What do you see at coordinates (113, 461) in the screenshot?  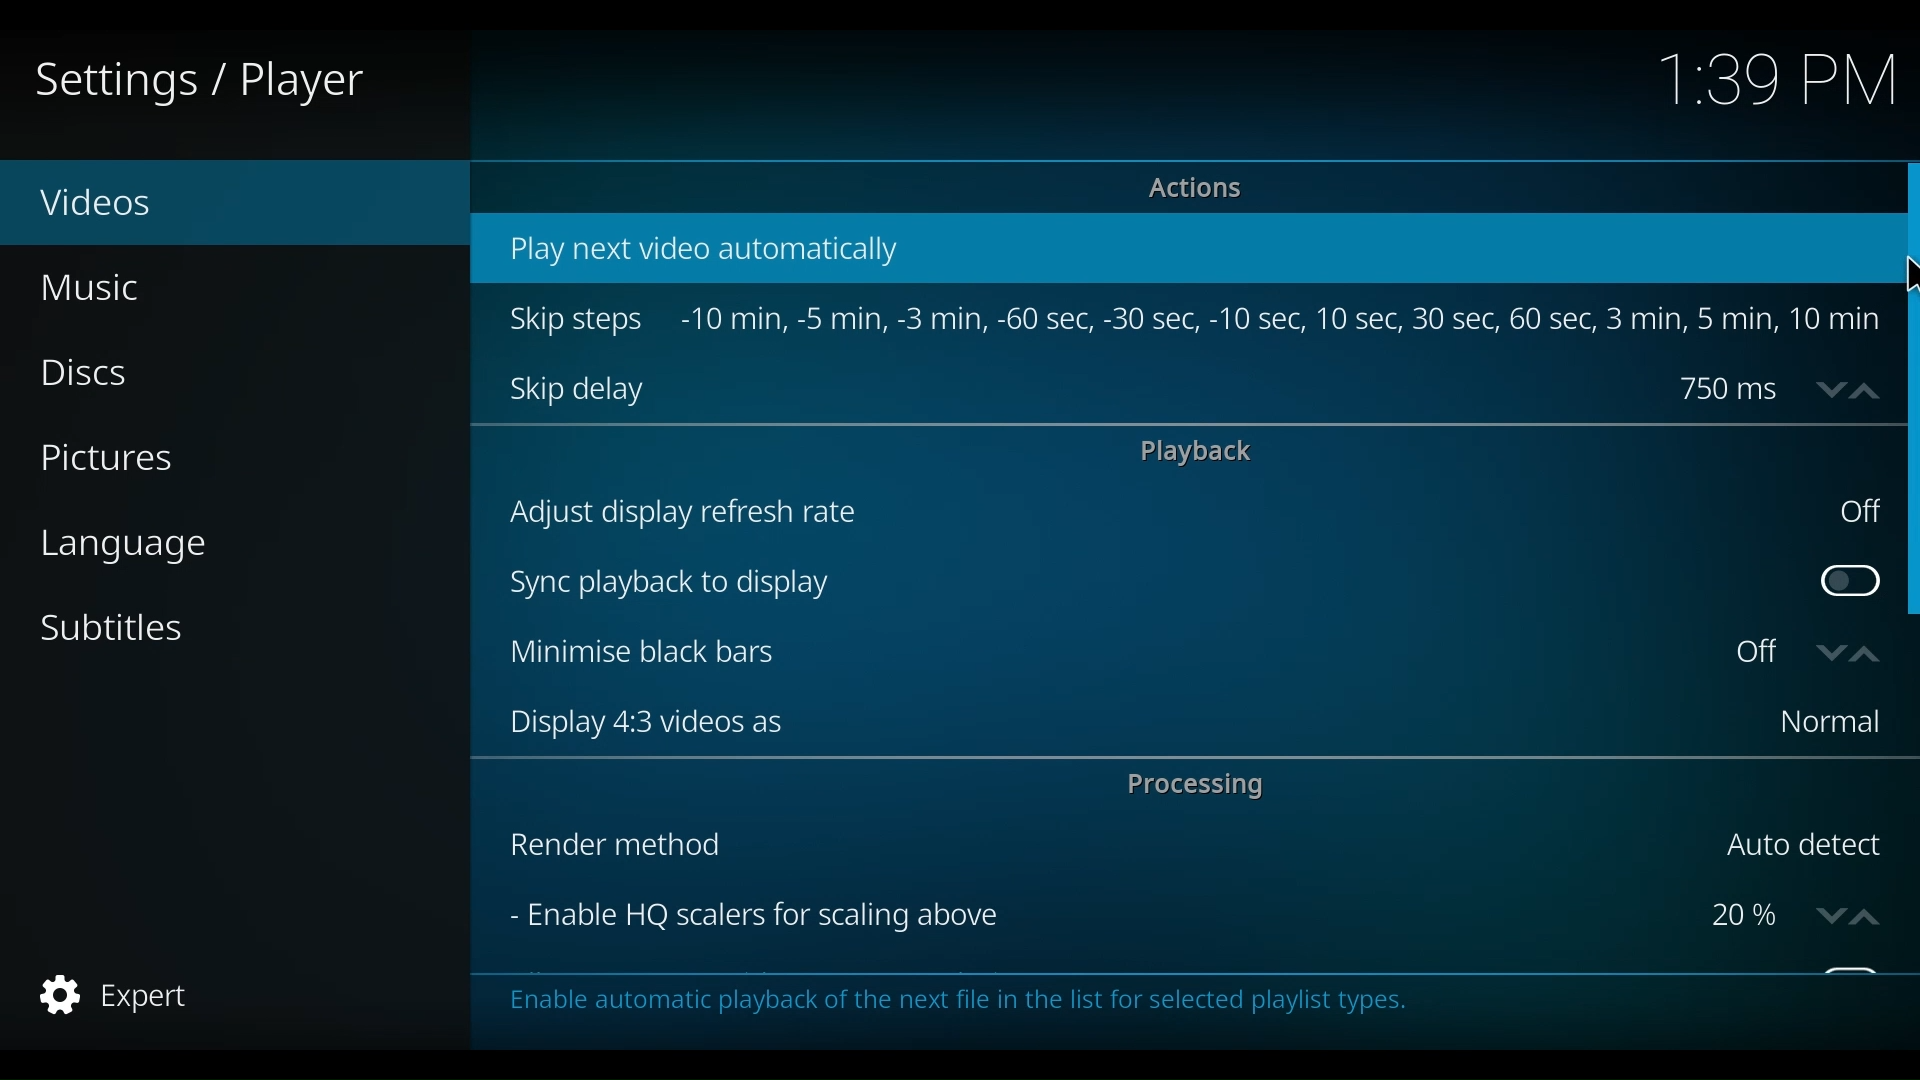 I see `Pictures` at bounding box center [113, 461].